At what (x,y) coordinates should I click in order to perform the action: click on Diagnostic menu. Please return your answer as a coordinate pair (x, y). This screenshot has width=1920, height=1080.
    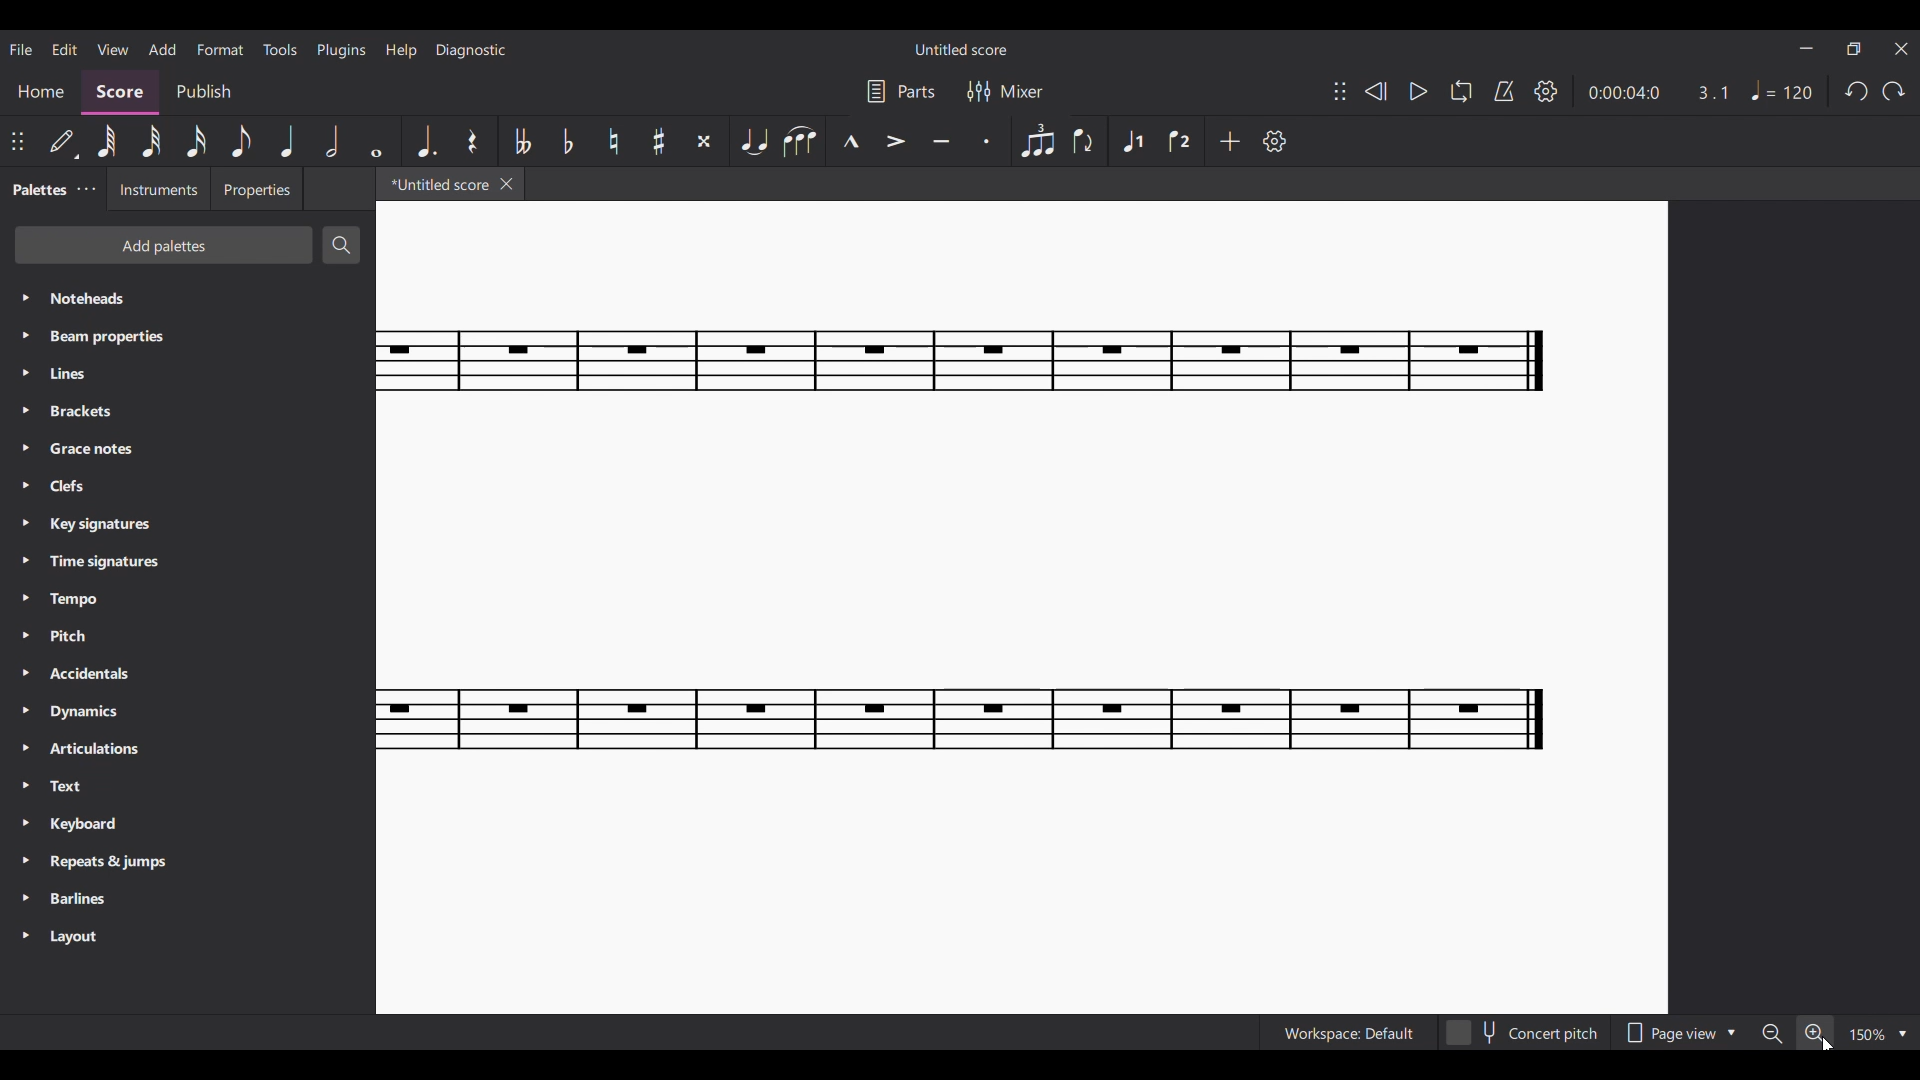
    Looking at the image, I should click on (470, 51).